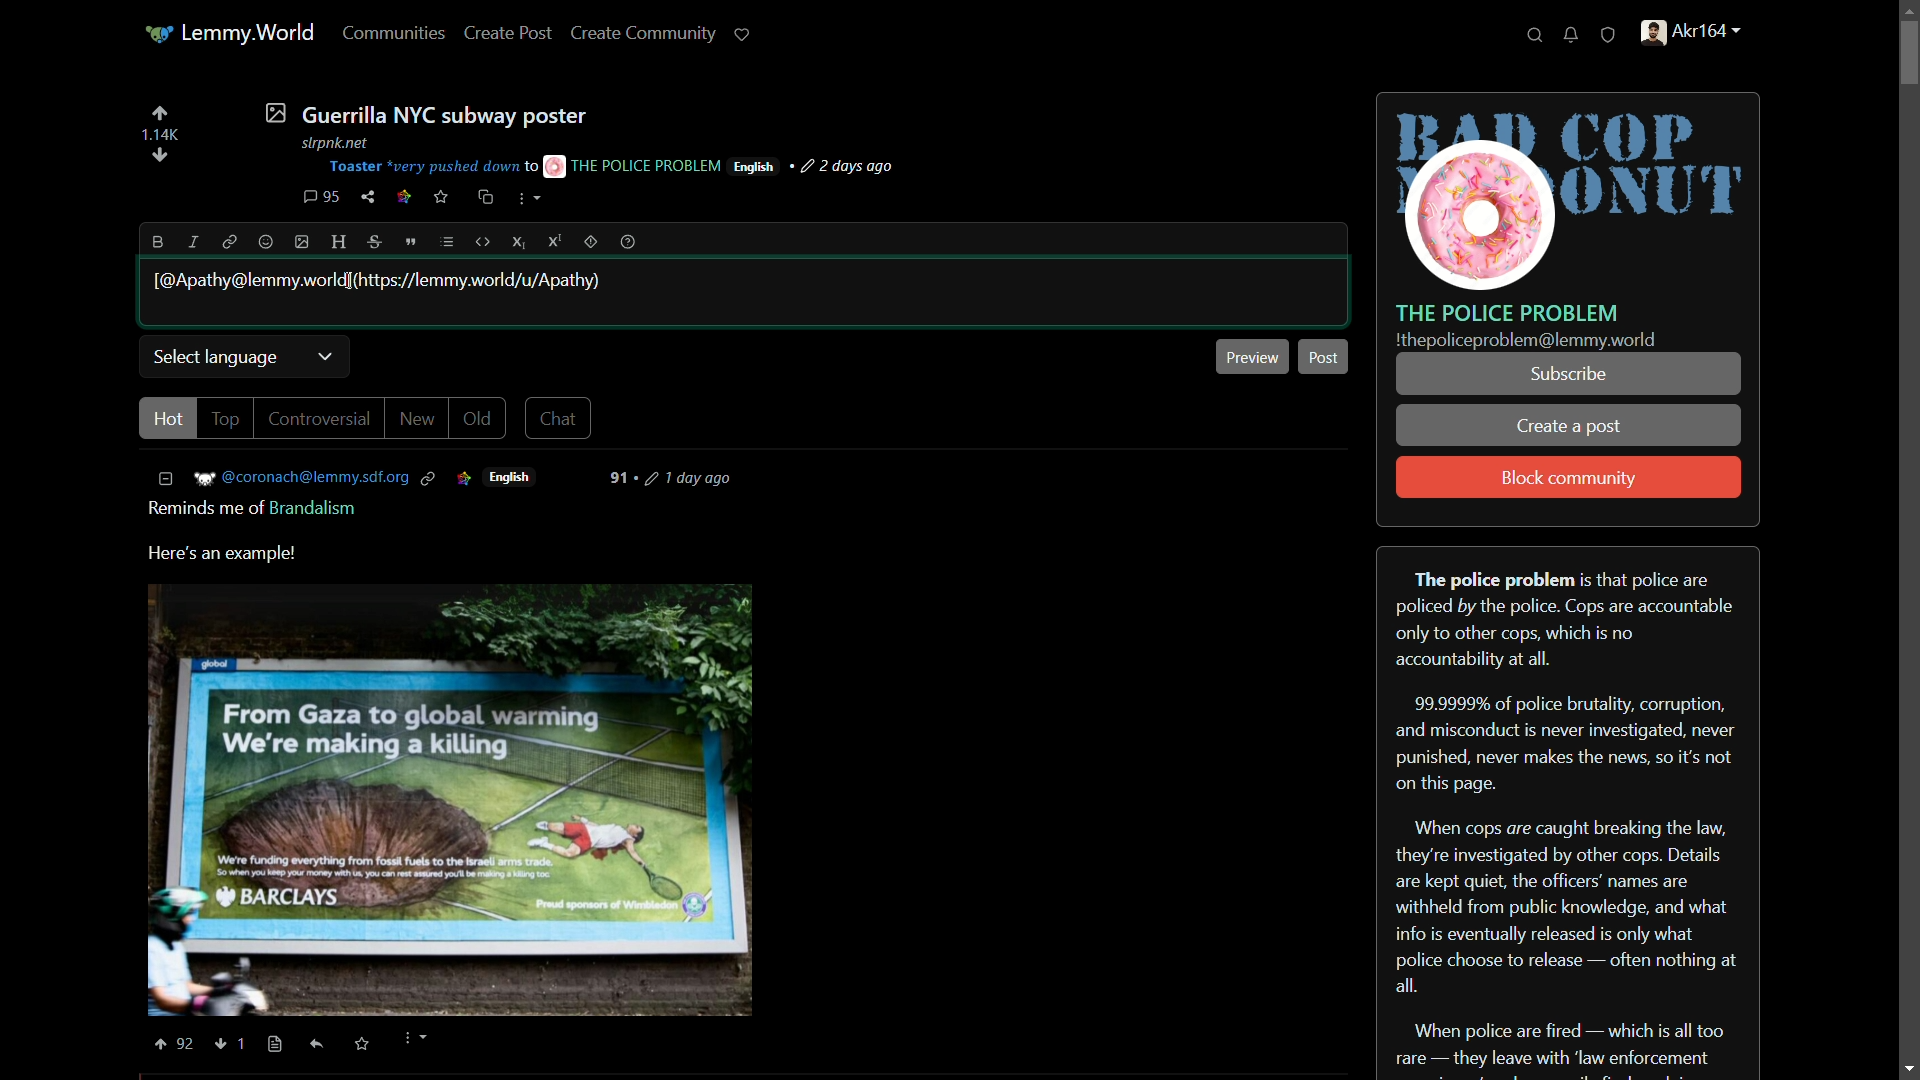  I want to click on more options, so click(525, 198).